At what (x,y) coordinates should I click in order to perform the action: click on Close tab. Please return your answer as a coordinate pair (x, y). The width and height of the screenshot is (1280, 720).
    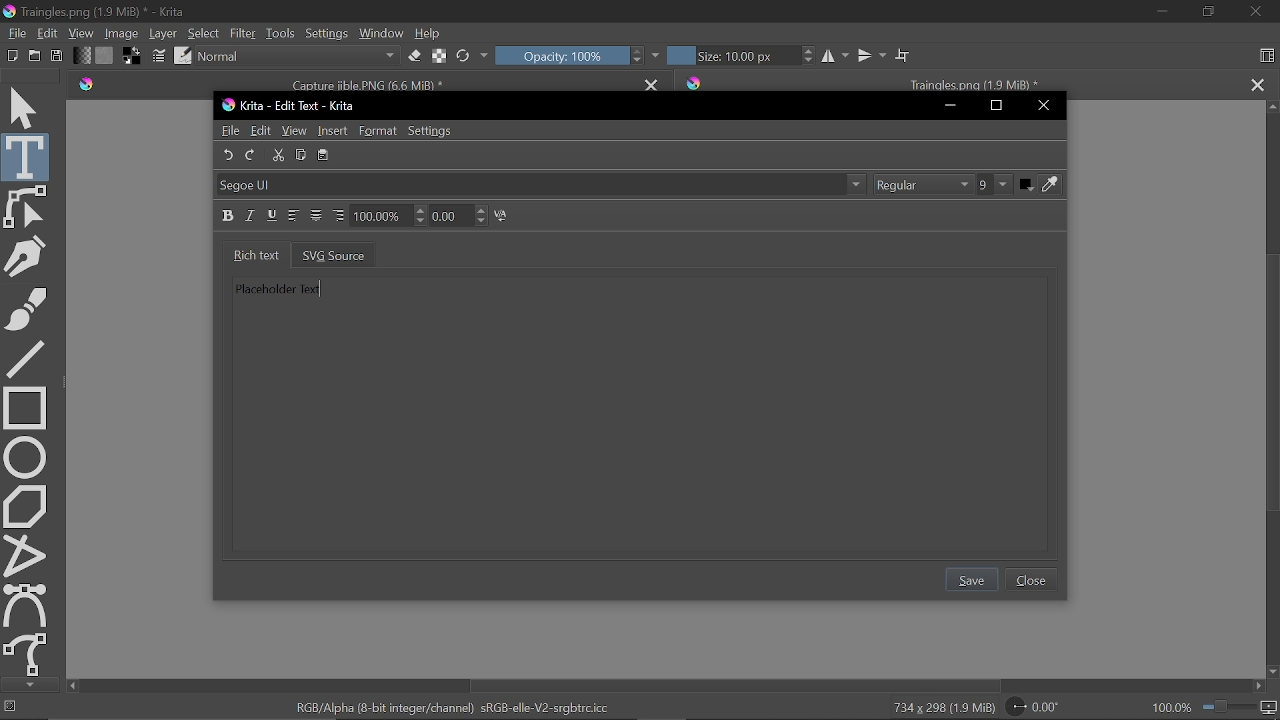
    Looking at the image, I should click on (653, 82).